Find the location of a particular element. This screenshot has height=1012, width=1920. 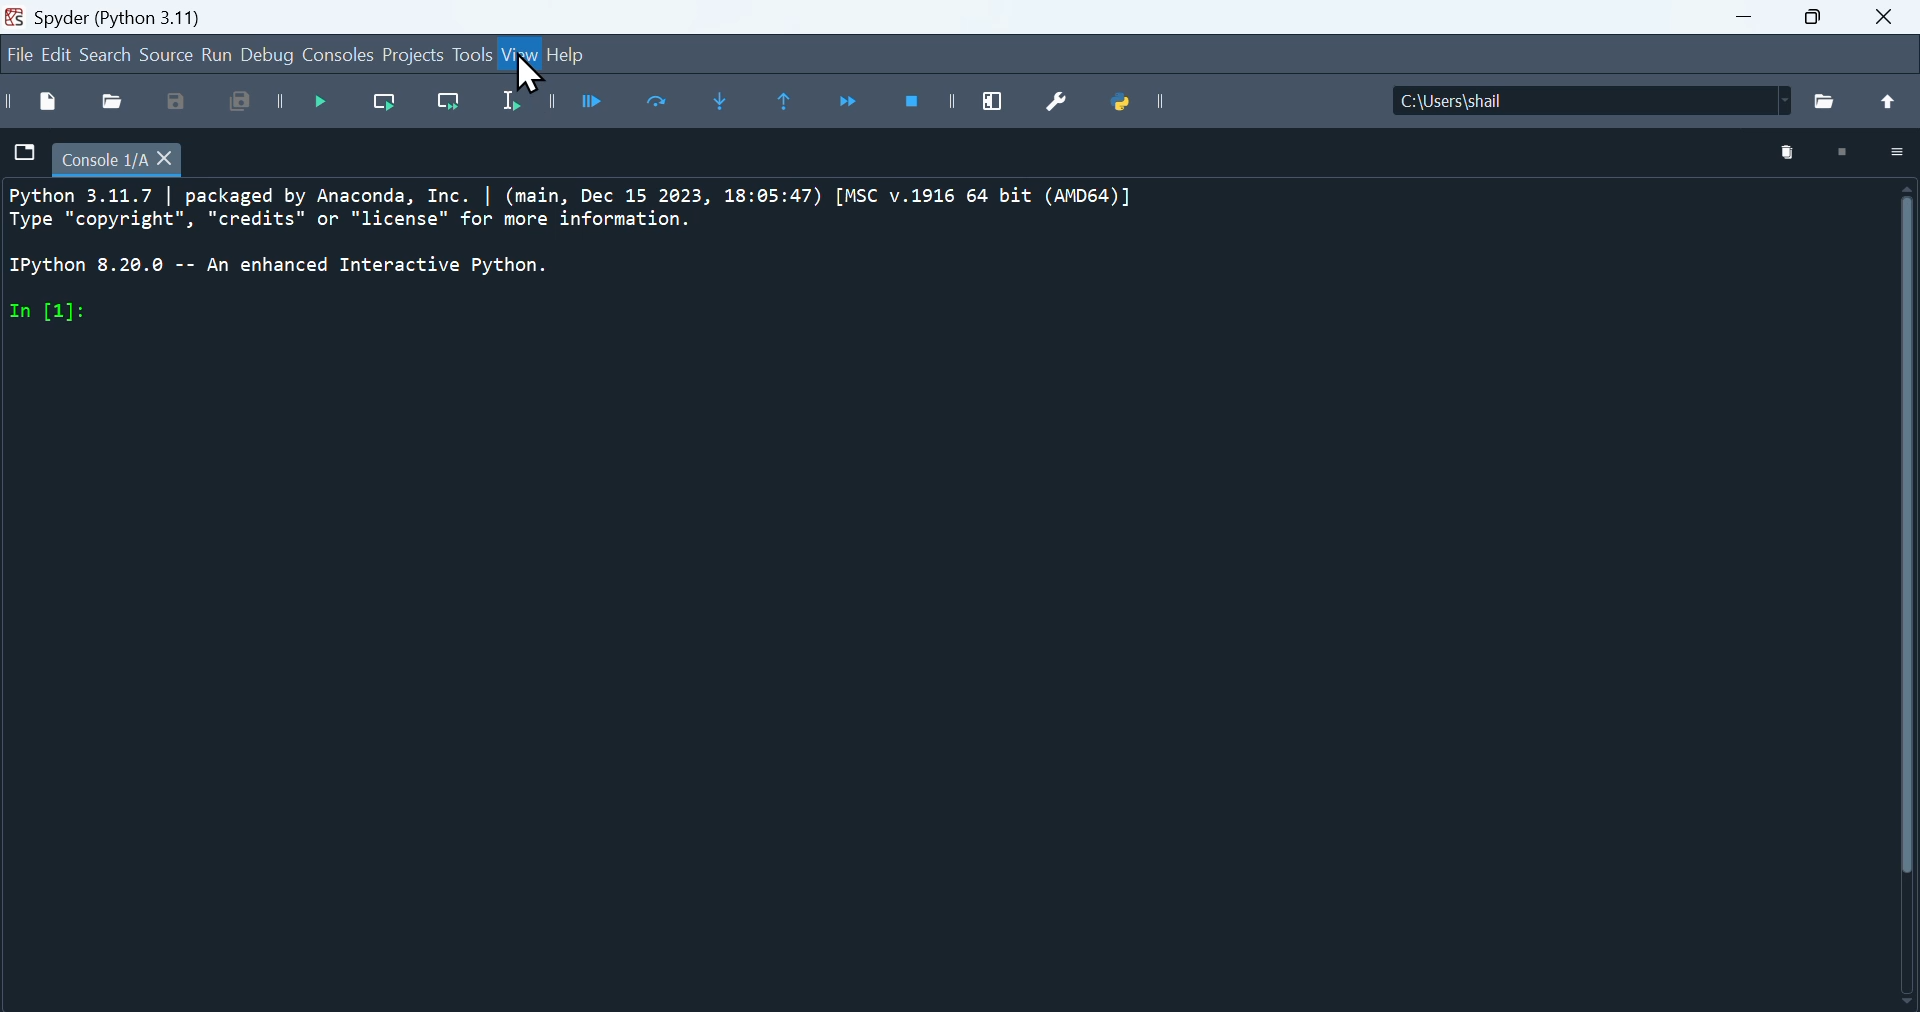

Stop is located at coordinates (1846, 153).